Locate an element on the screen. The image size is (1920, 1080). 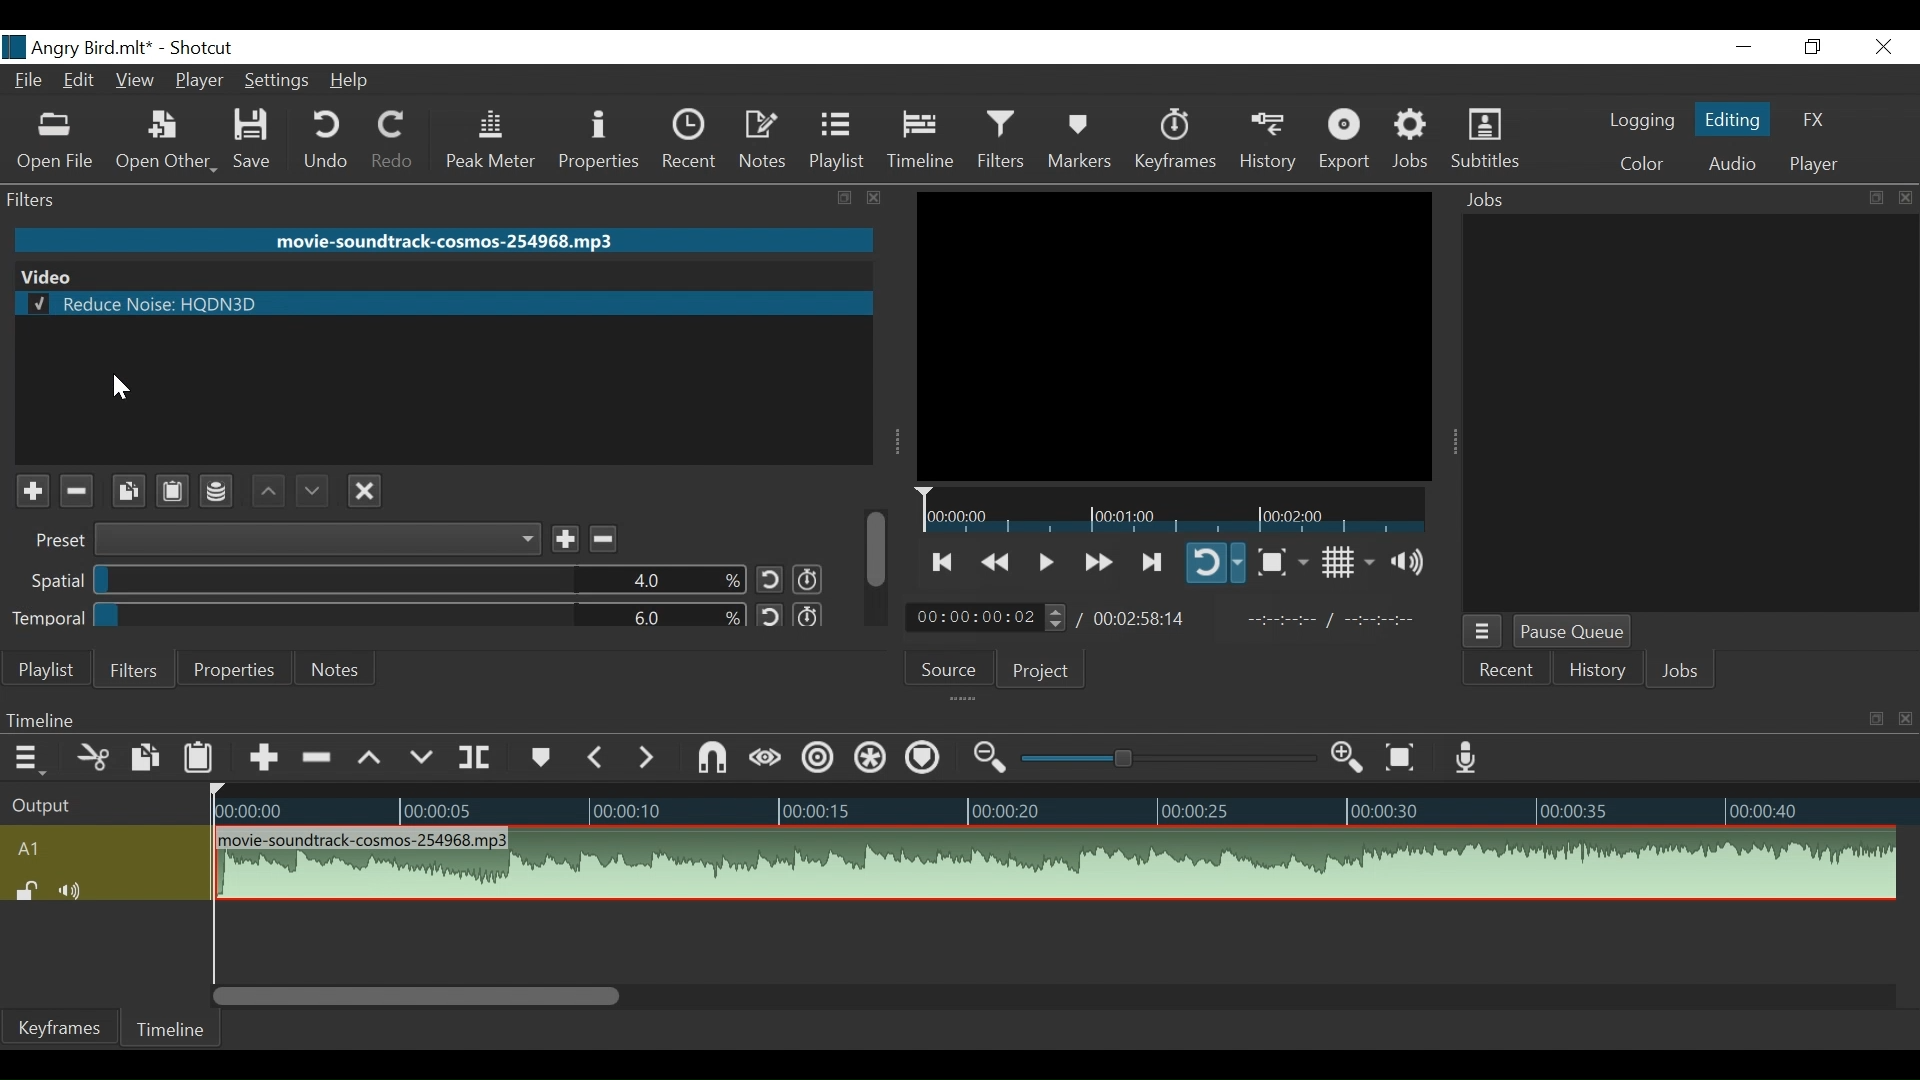
Mute is located at coordinates (74, 889).